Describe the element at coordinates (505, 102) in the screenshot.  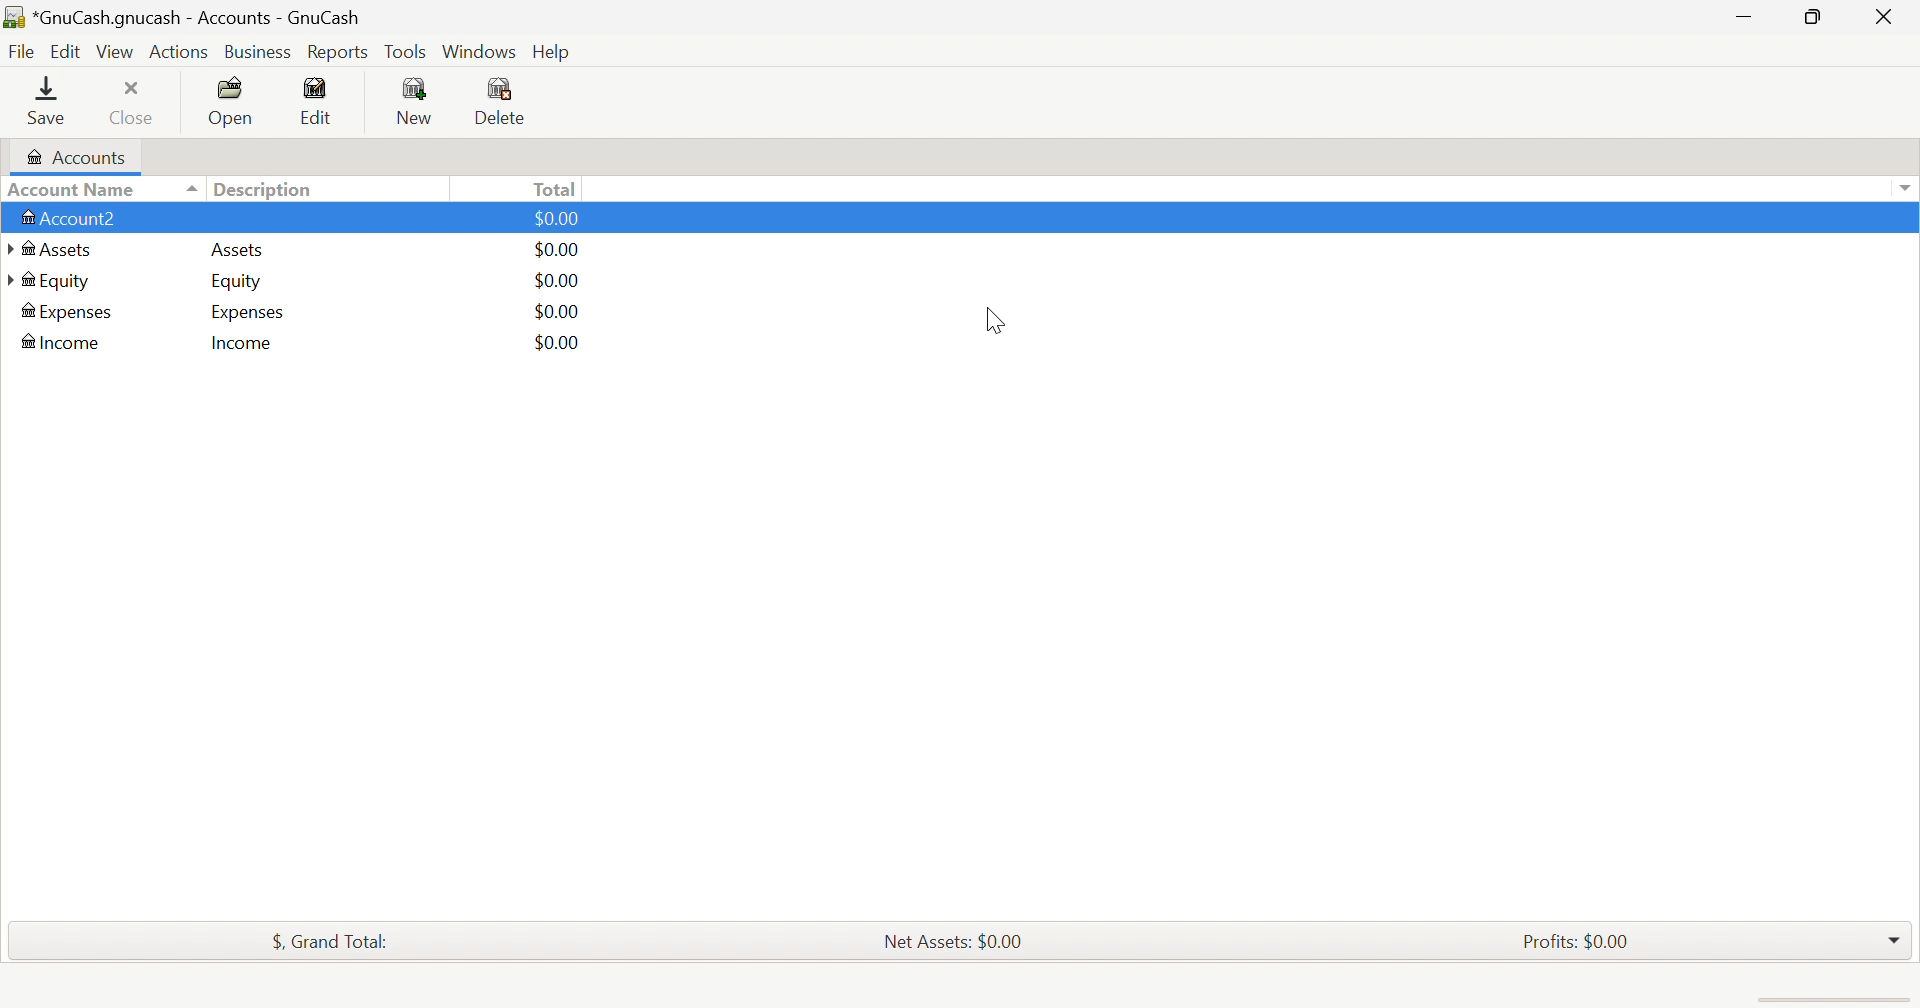
I see `Delete` at that location.